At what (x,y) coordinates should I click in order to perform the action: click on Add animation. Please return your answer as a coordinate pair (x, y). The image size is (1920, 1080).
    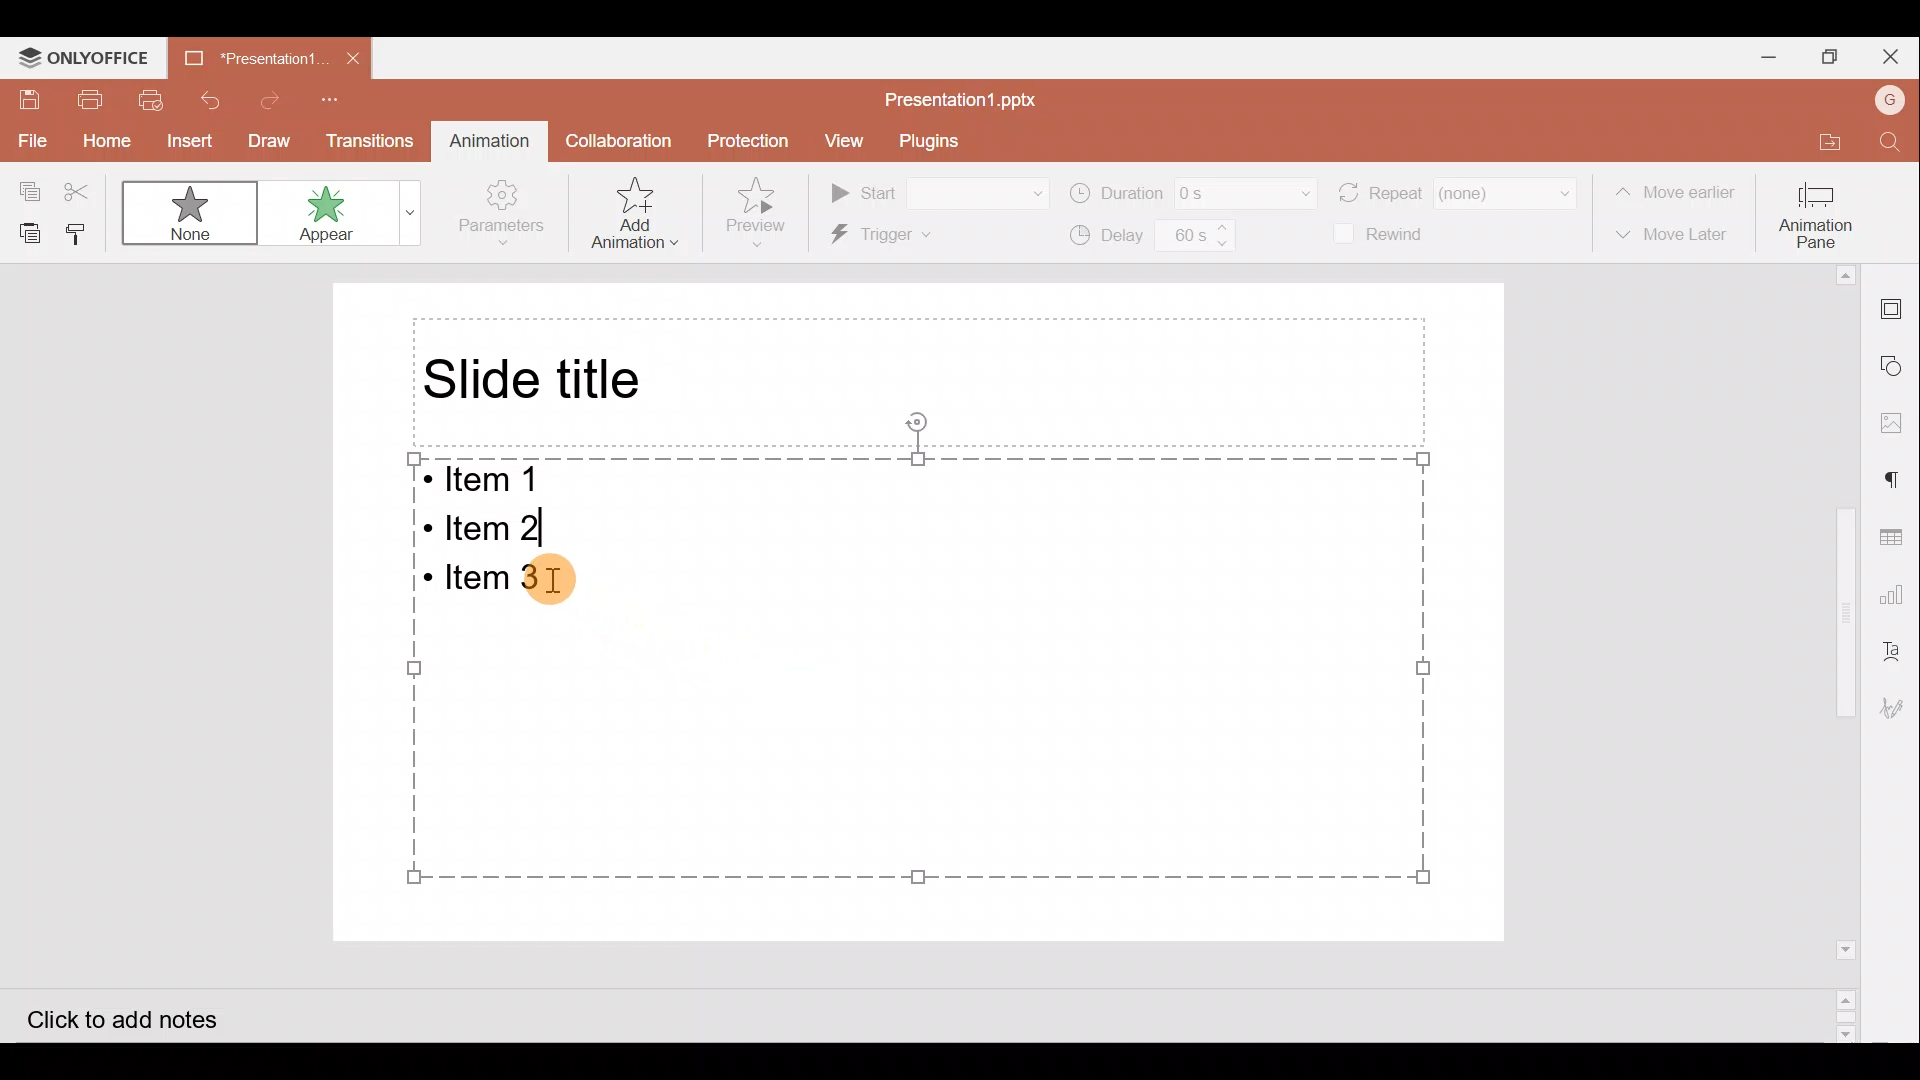
    Looking at the image, I should click on (636, 212).